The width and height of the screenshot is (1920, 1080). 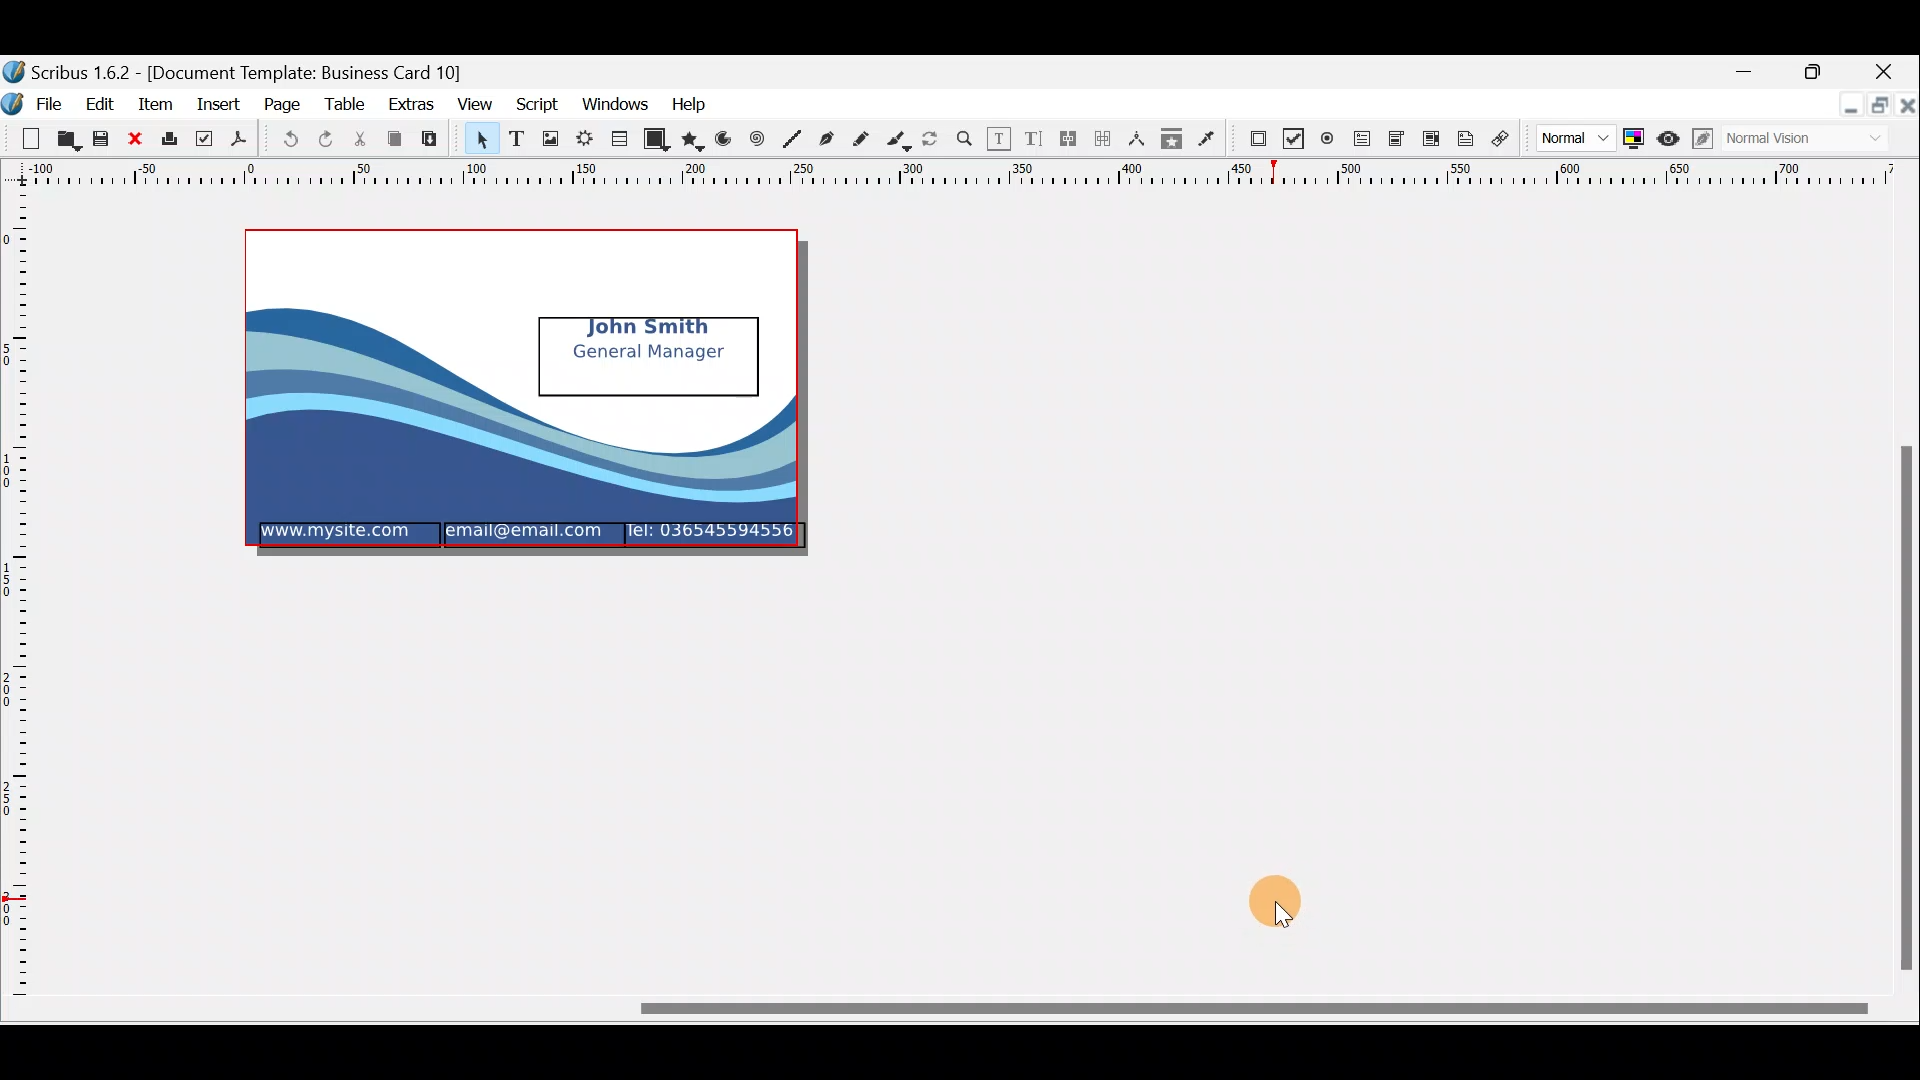 I want to click on Image frame, so click(x=550, y=143).